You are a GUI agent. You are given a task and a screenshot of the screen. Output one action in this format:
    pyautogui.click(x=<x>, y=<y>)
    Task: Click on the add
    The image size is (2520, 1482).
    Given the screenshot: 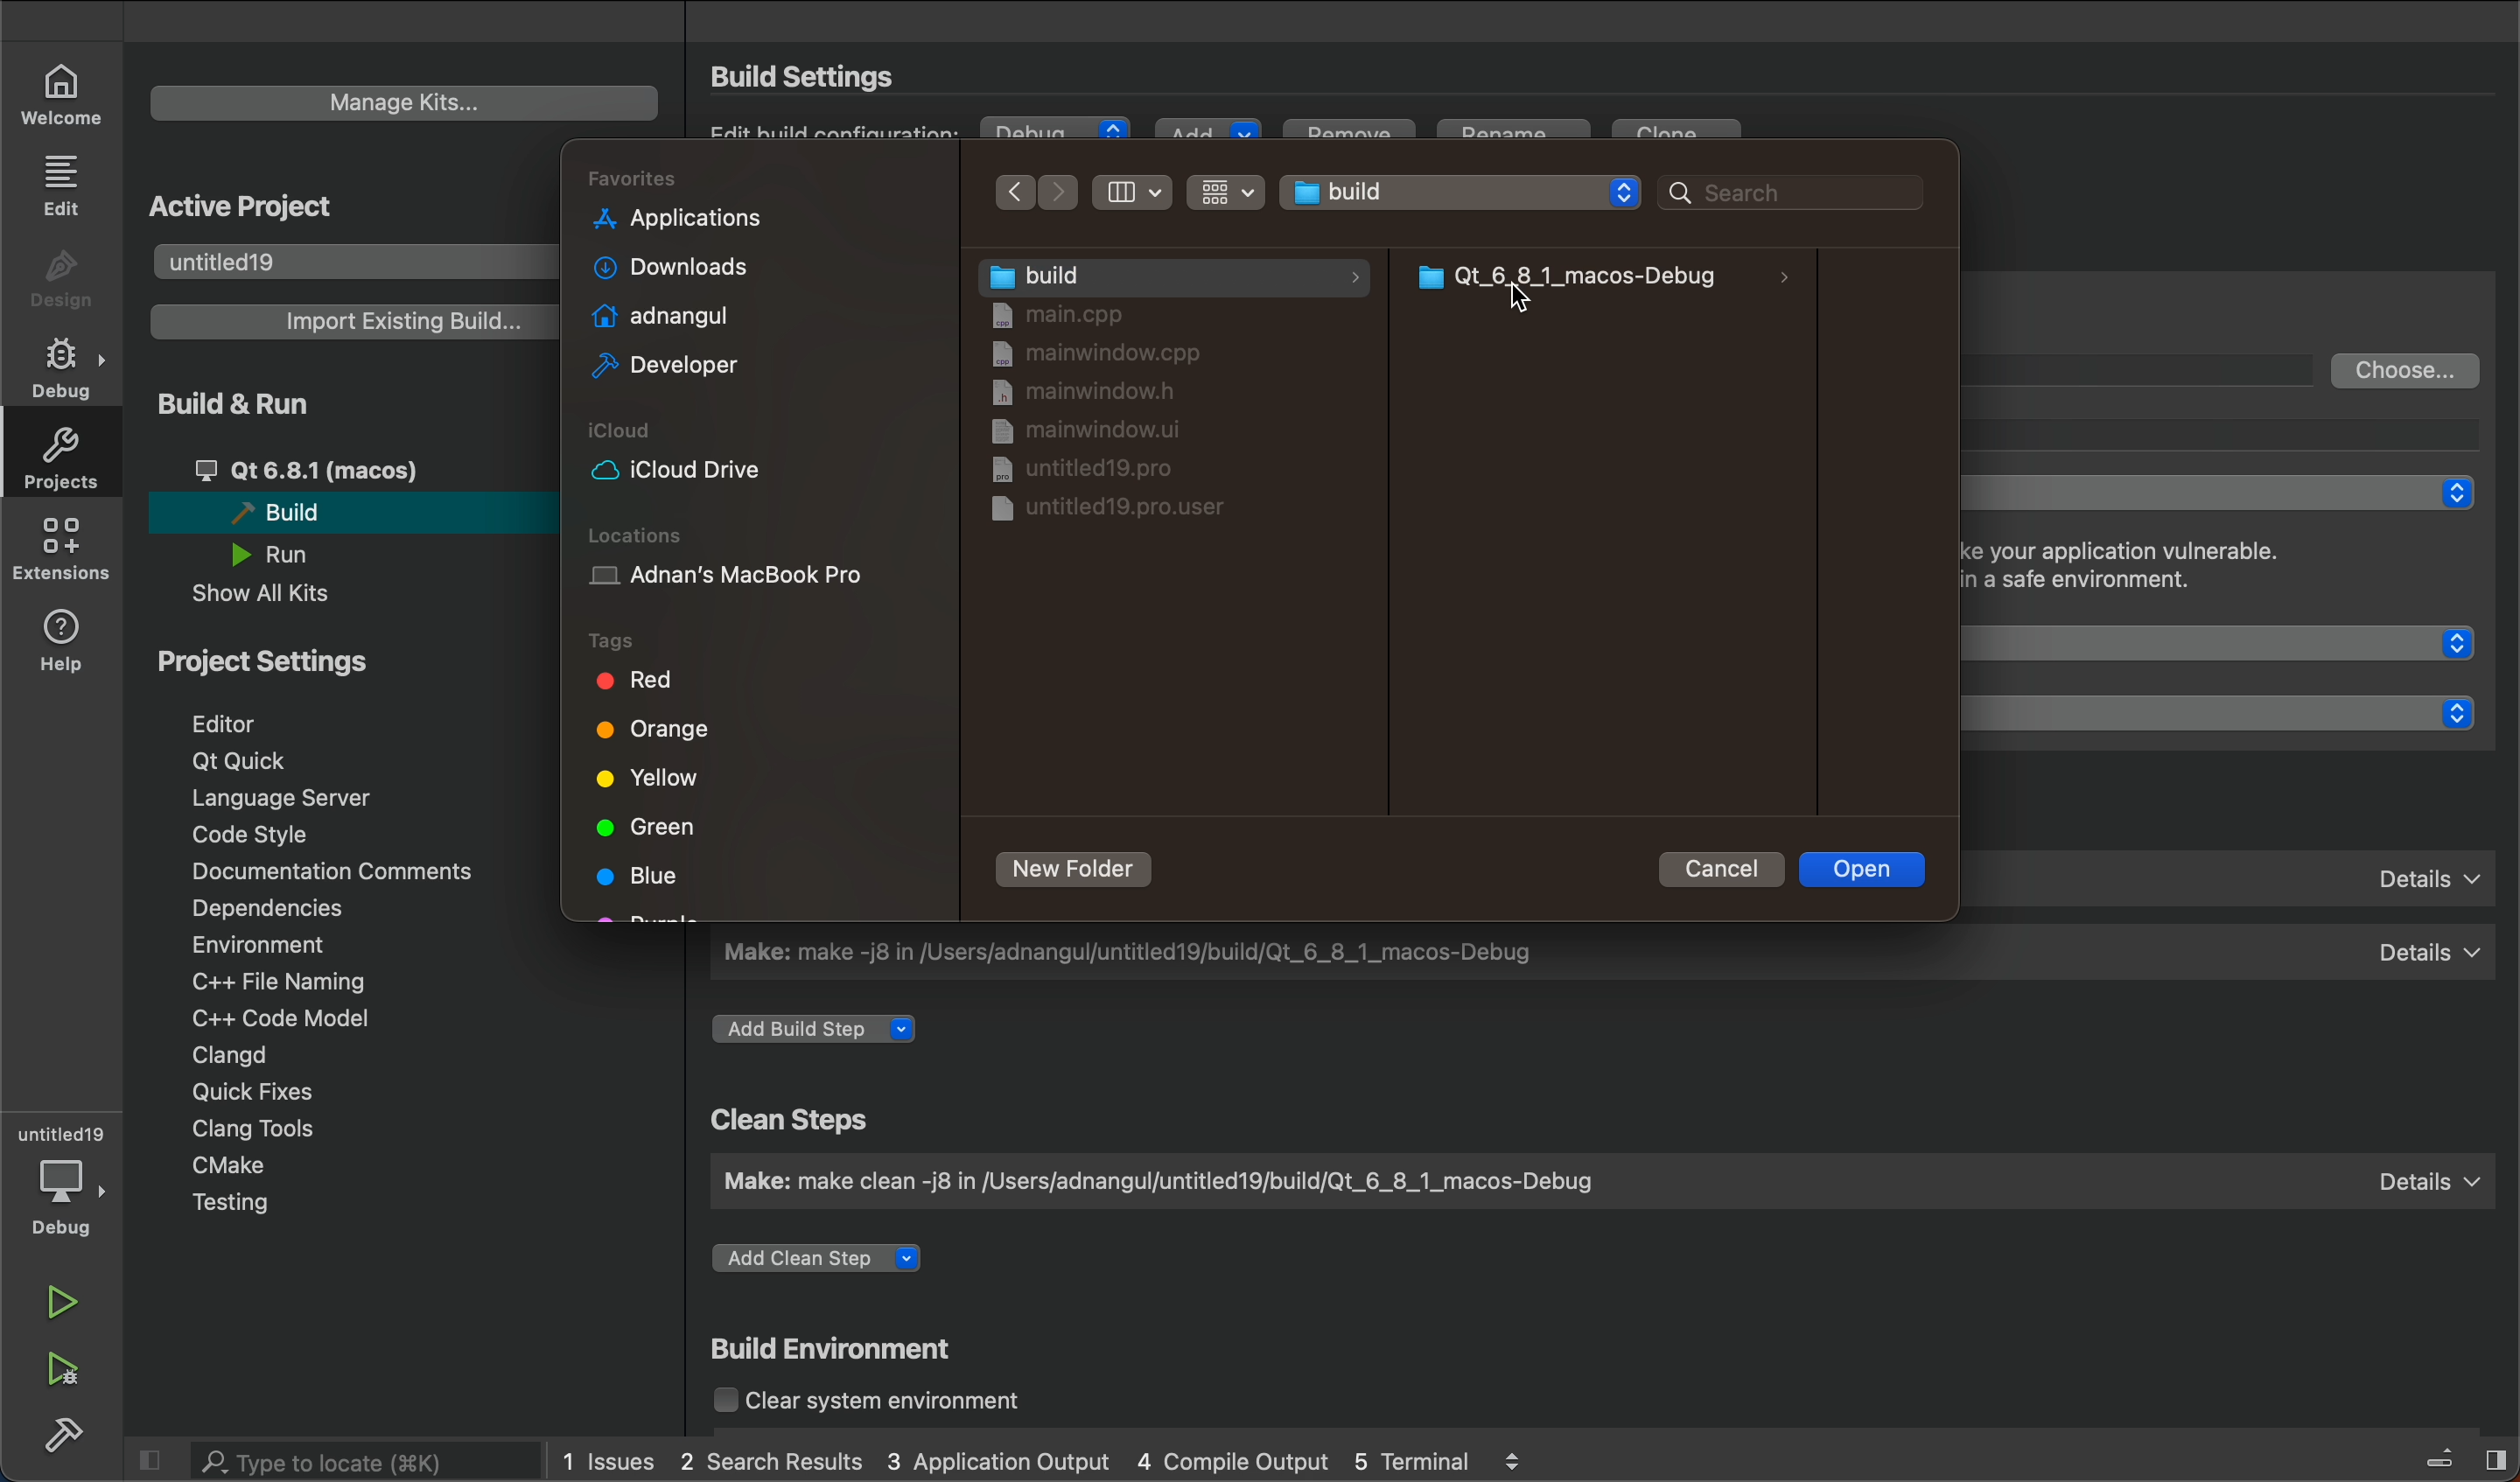 What is the action you would take?
    pyautogui.click(x=1205, y=133)
    